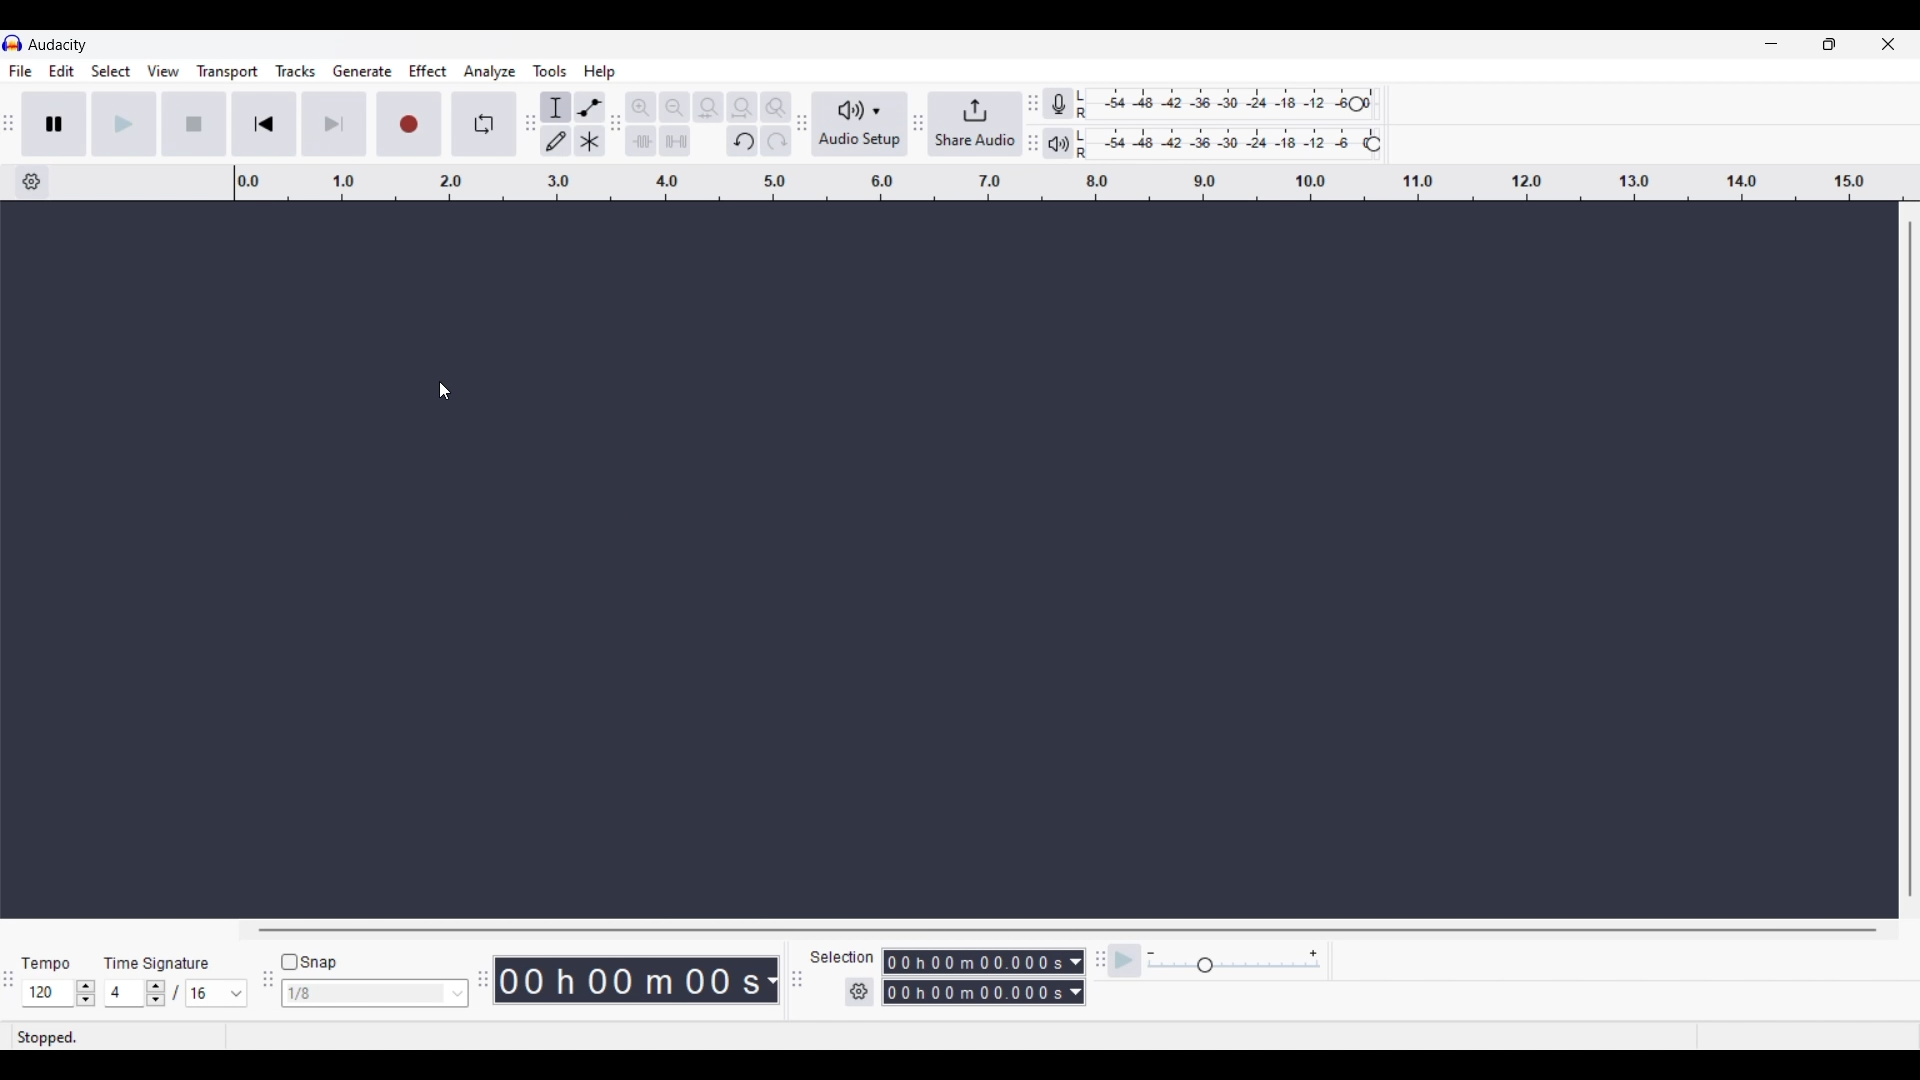 This screenshot has height=1080, width=1920. Describe the element at coordinates (410, 123) in the screenshot. I see `Record/Record new track` at that location.